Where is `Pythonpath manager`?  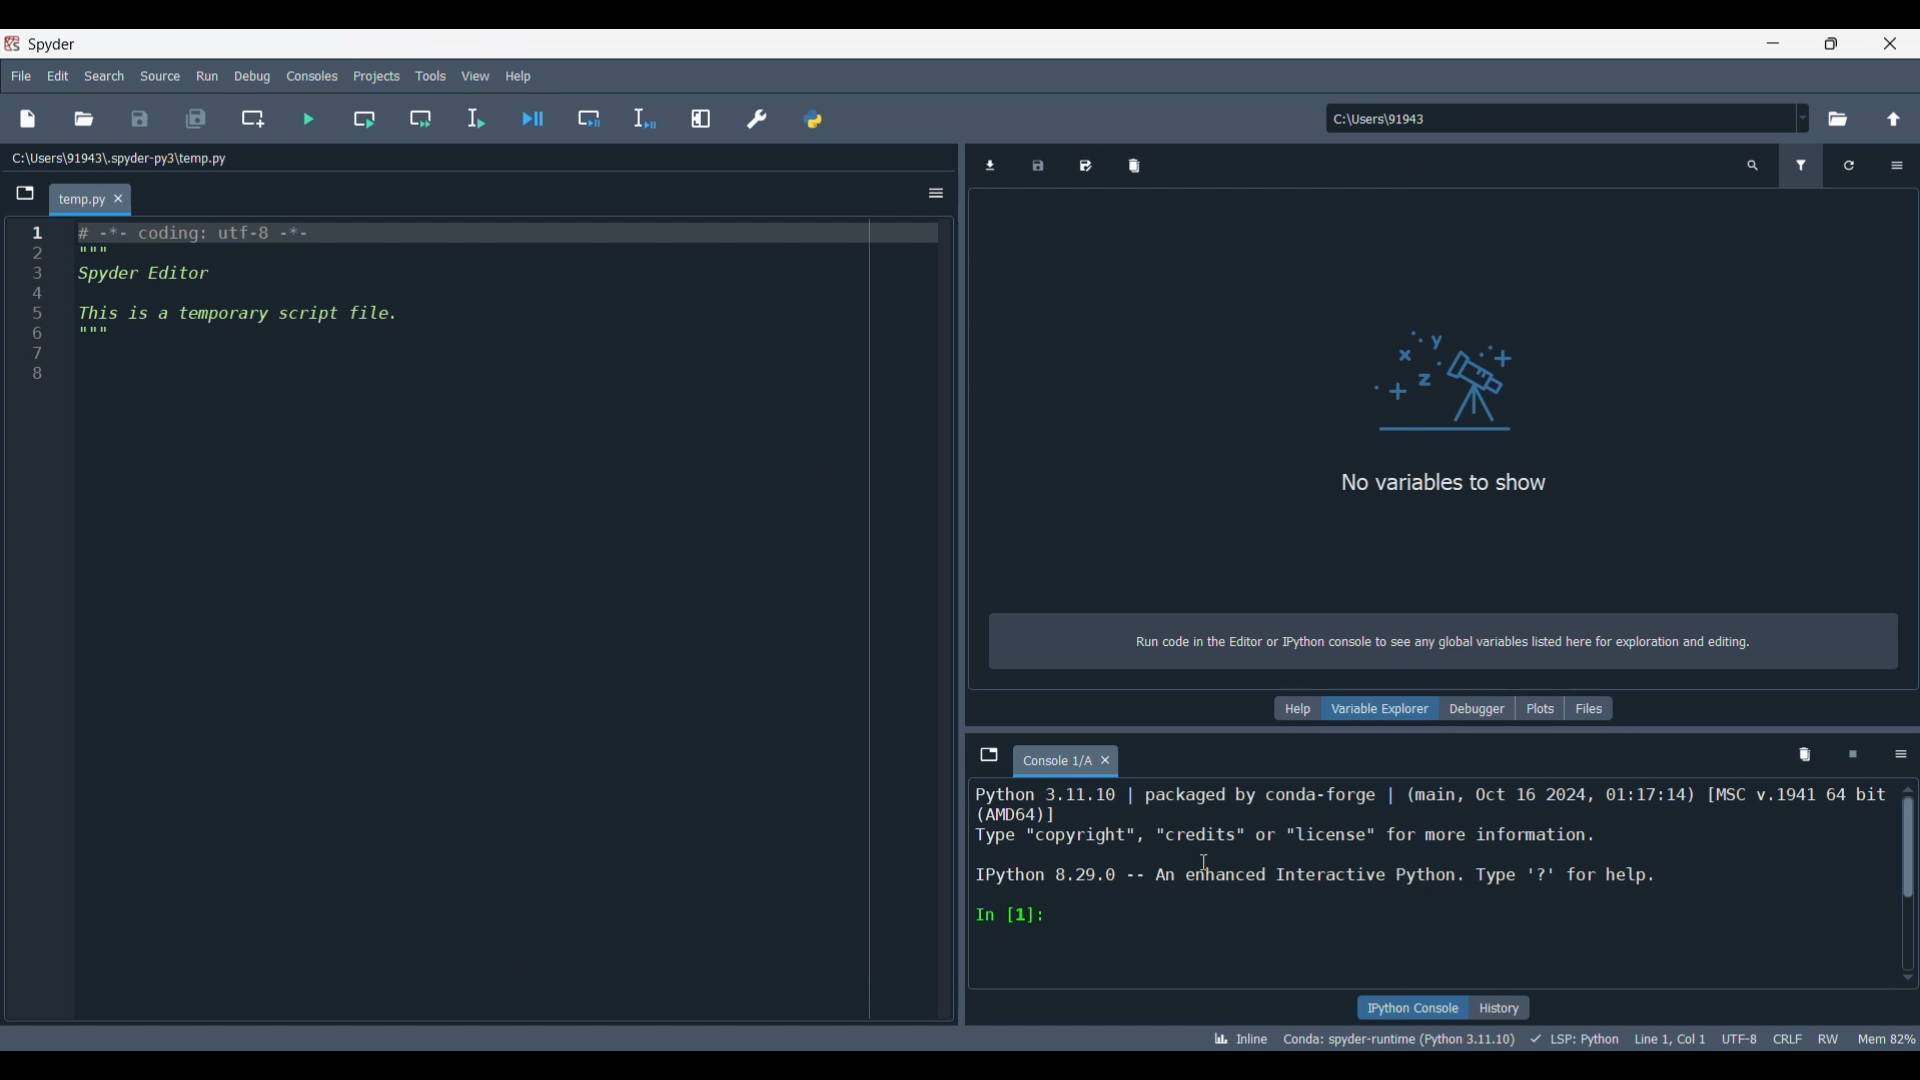 Pythonpath manager is located at coordinates (812, 118).